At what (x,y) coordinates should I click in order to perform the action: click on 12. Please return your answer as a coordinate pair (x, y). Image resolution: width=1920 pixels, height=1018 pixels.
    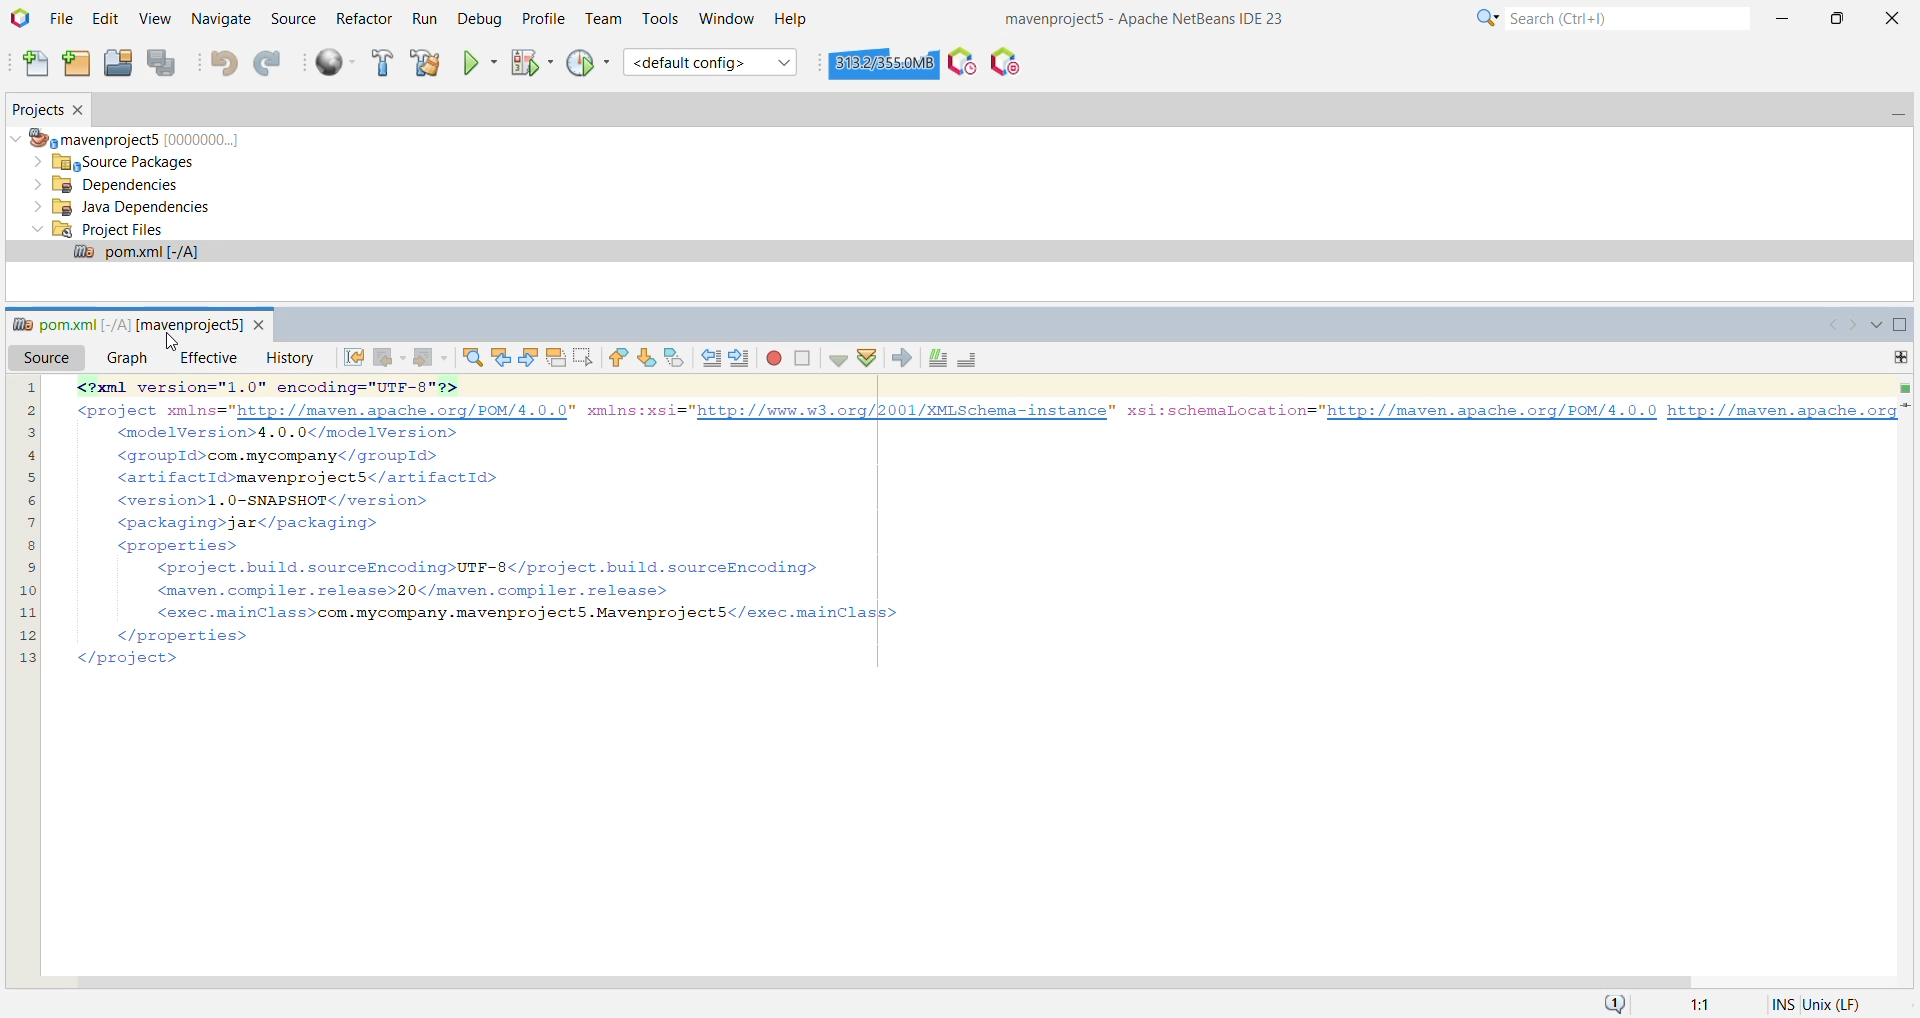
    Looking at the image, I should click on (26, 633).